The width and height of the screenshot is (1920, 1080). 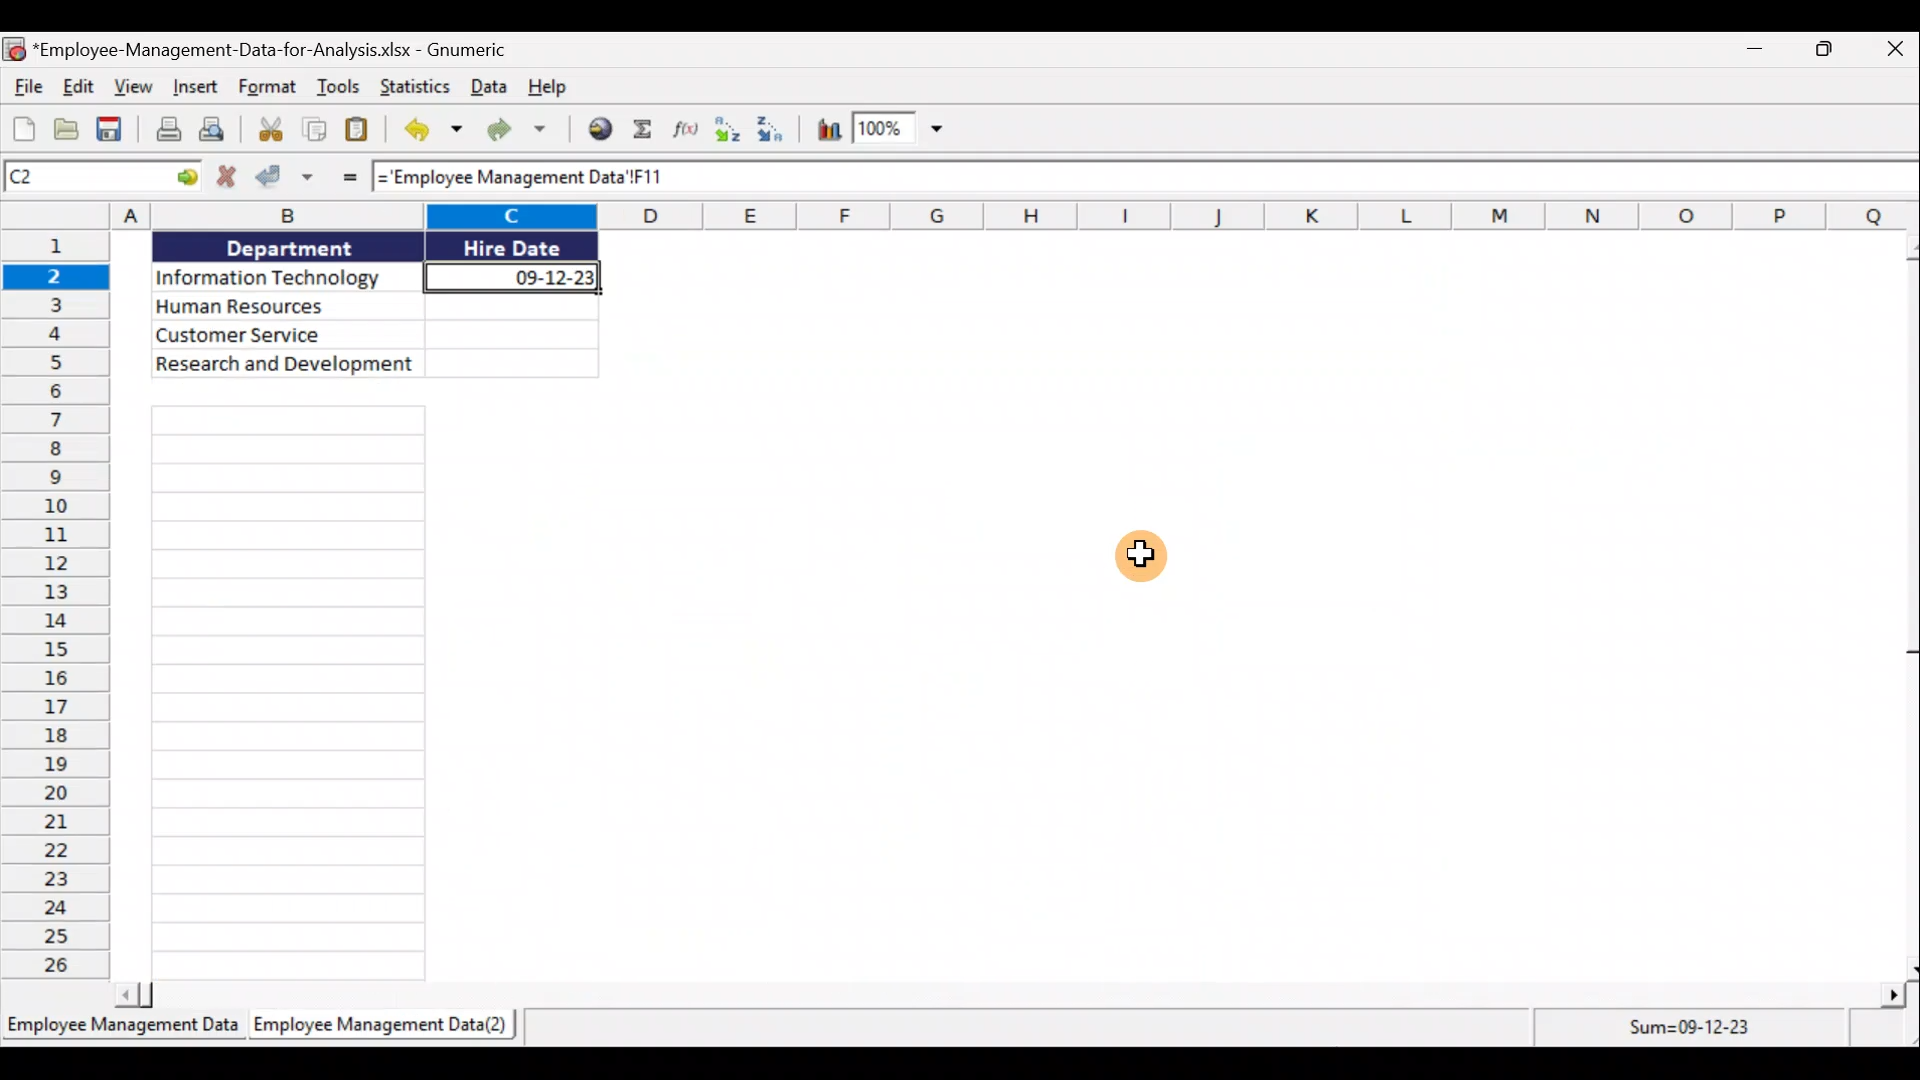 I want to click on Tools, so click(x=343, y=87).